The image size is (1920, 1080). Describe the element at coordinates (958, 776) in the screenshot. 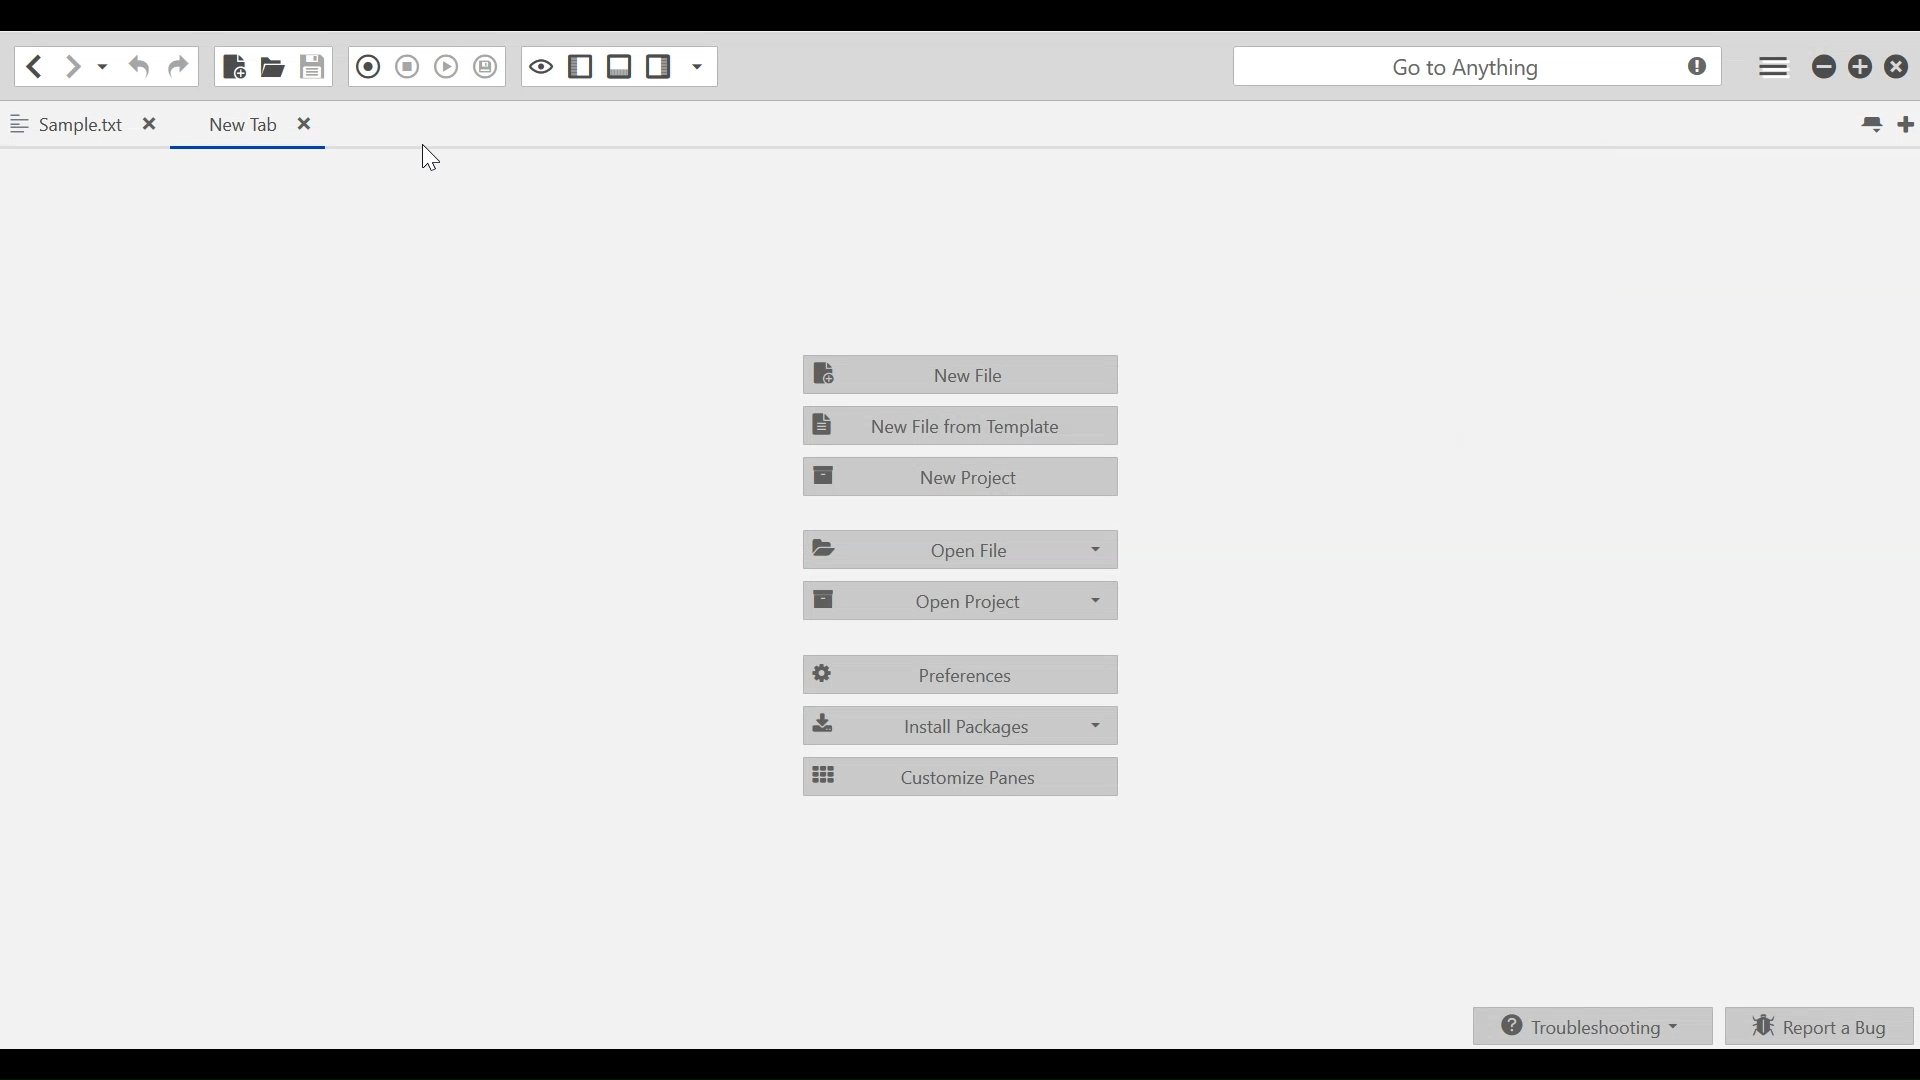

I see `Customize Panes` at that location.